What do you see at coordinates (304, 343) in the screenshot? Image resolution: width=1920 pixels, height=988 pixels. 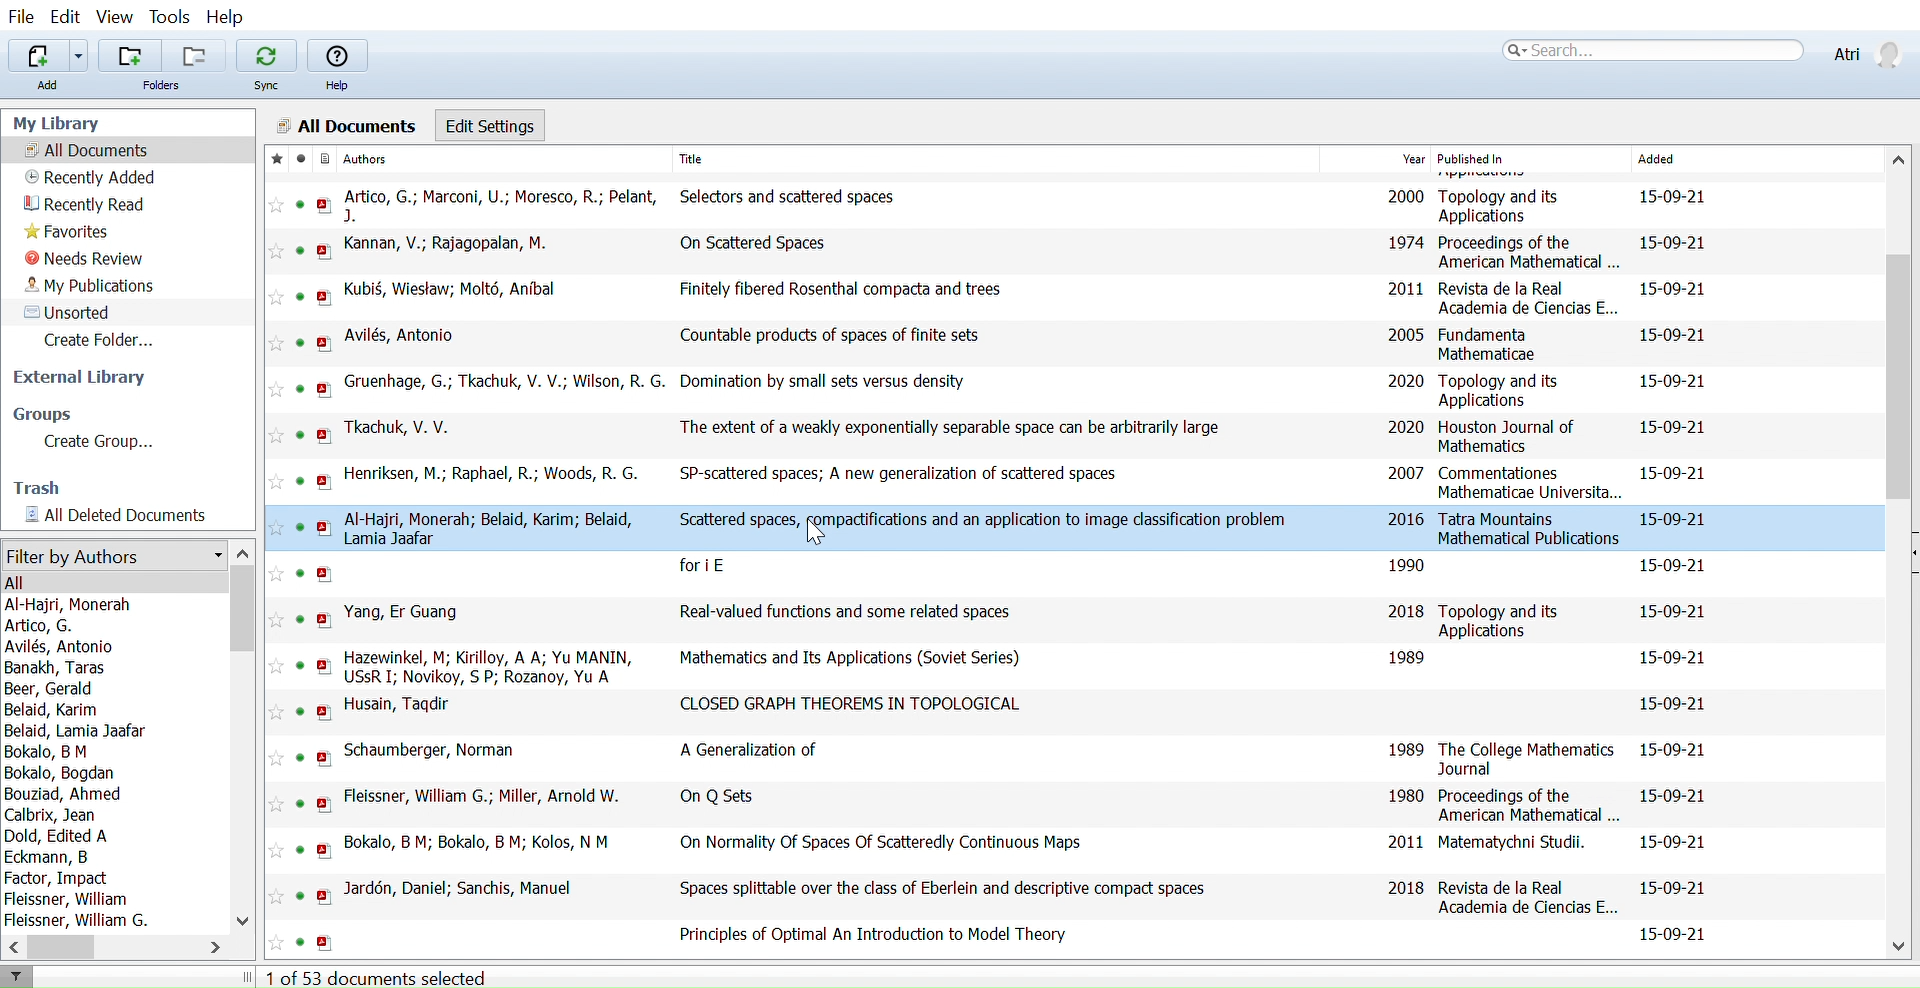 I see `reading status` at bounding box center [304, 343].